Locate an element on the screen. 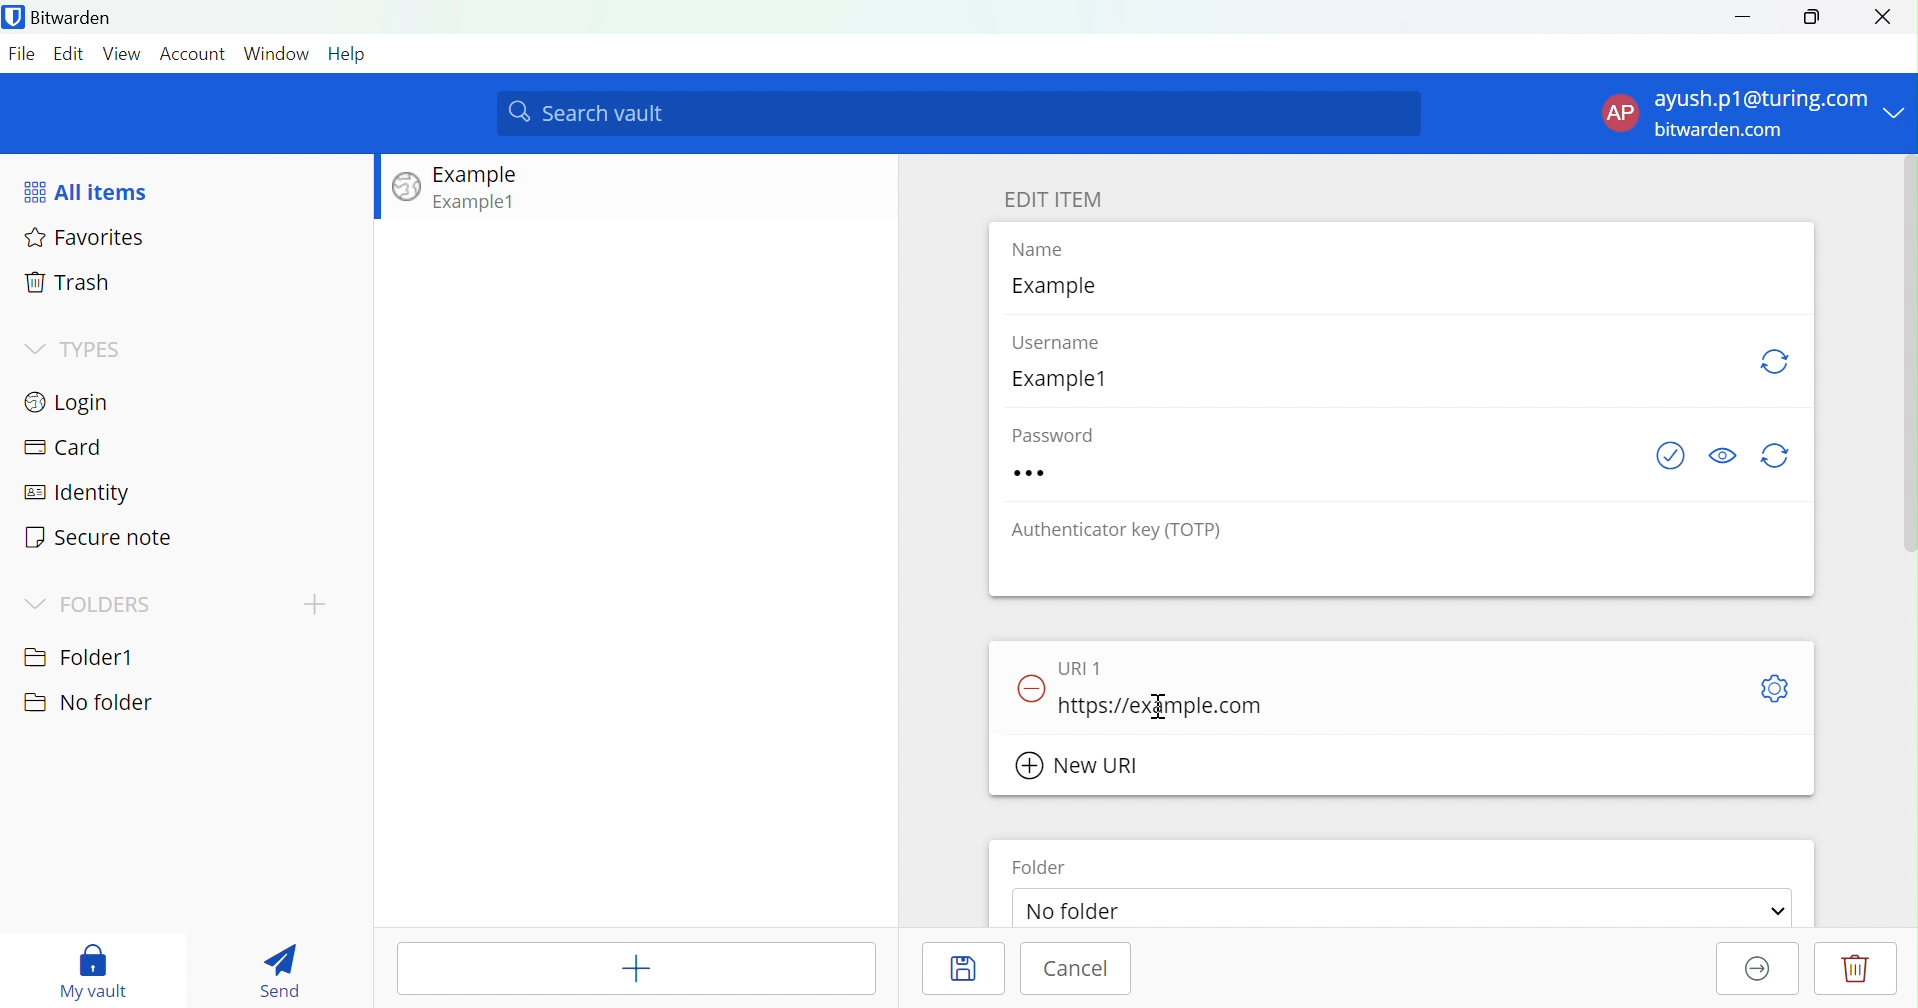 The width and height of the screenshot is (1918, 1008). Drop Down is located at coordinates (34, 603).